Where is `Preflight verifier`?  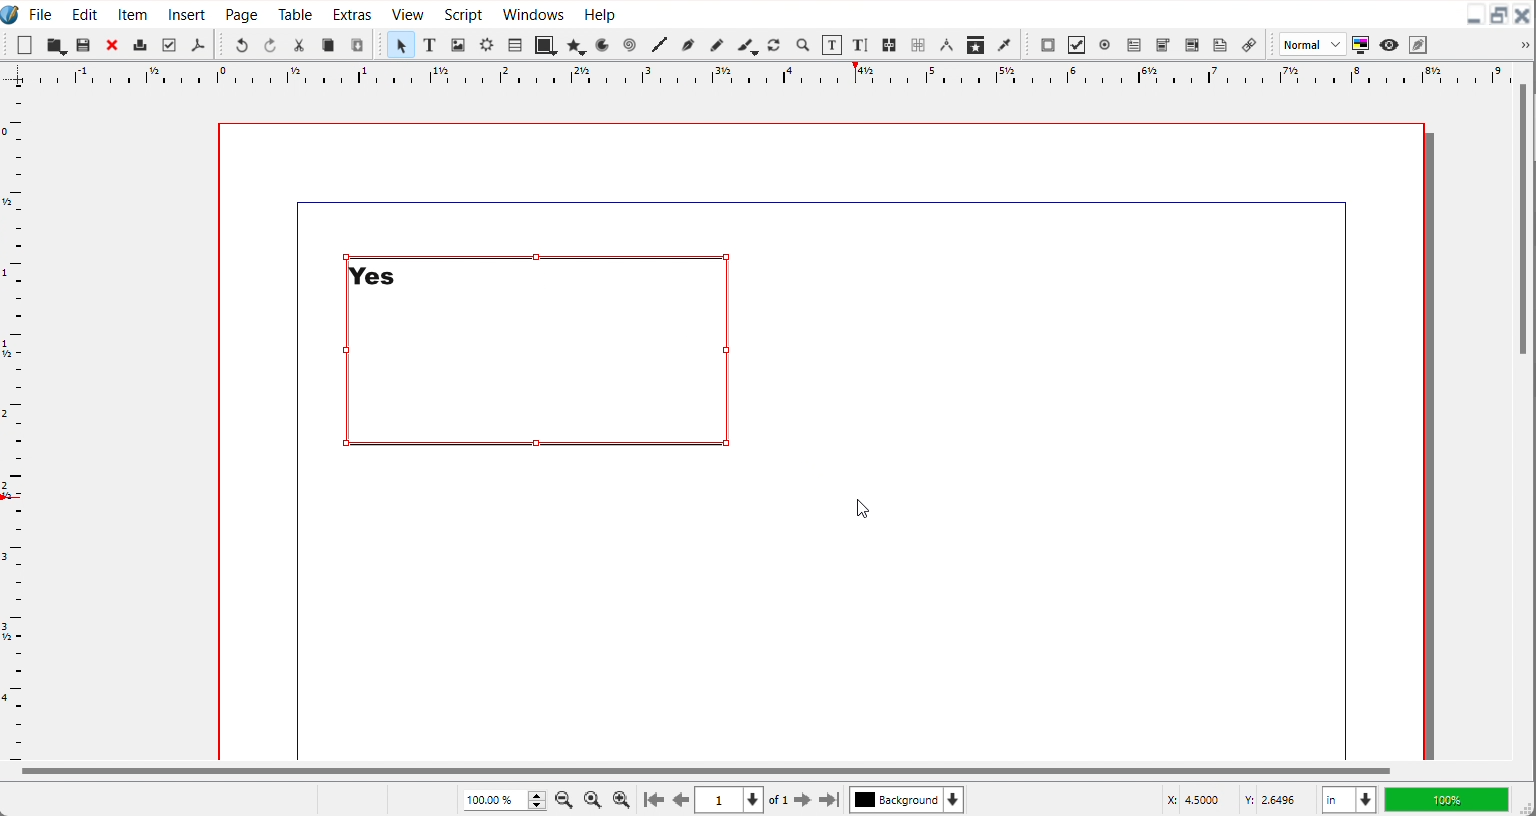
Preflight verifier is located at coordinates (168, 45).